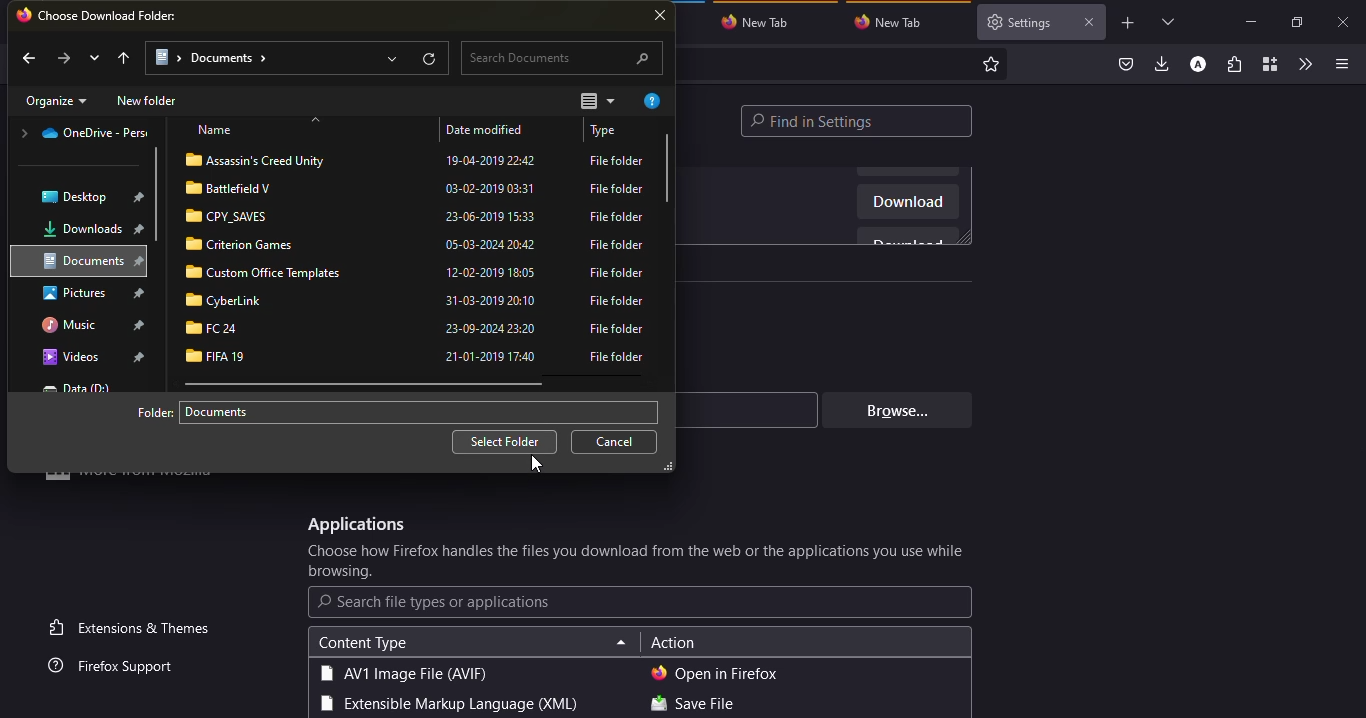  What do you see at coordinates (77, 294) in the screenshot?
I see `location` at bounding box center [77, 294].